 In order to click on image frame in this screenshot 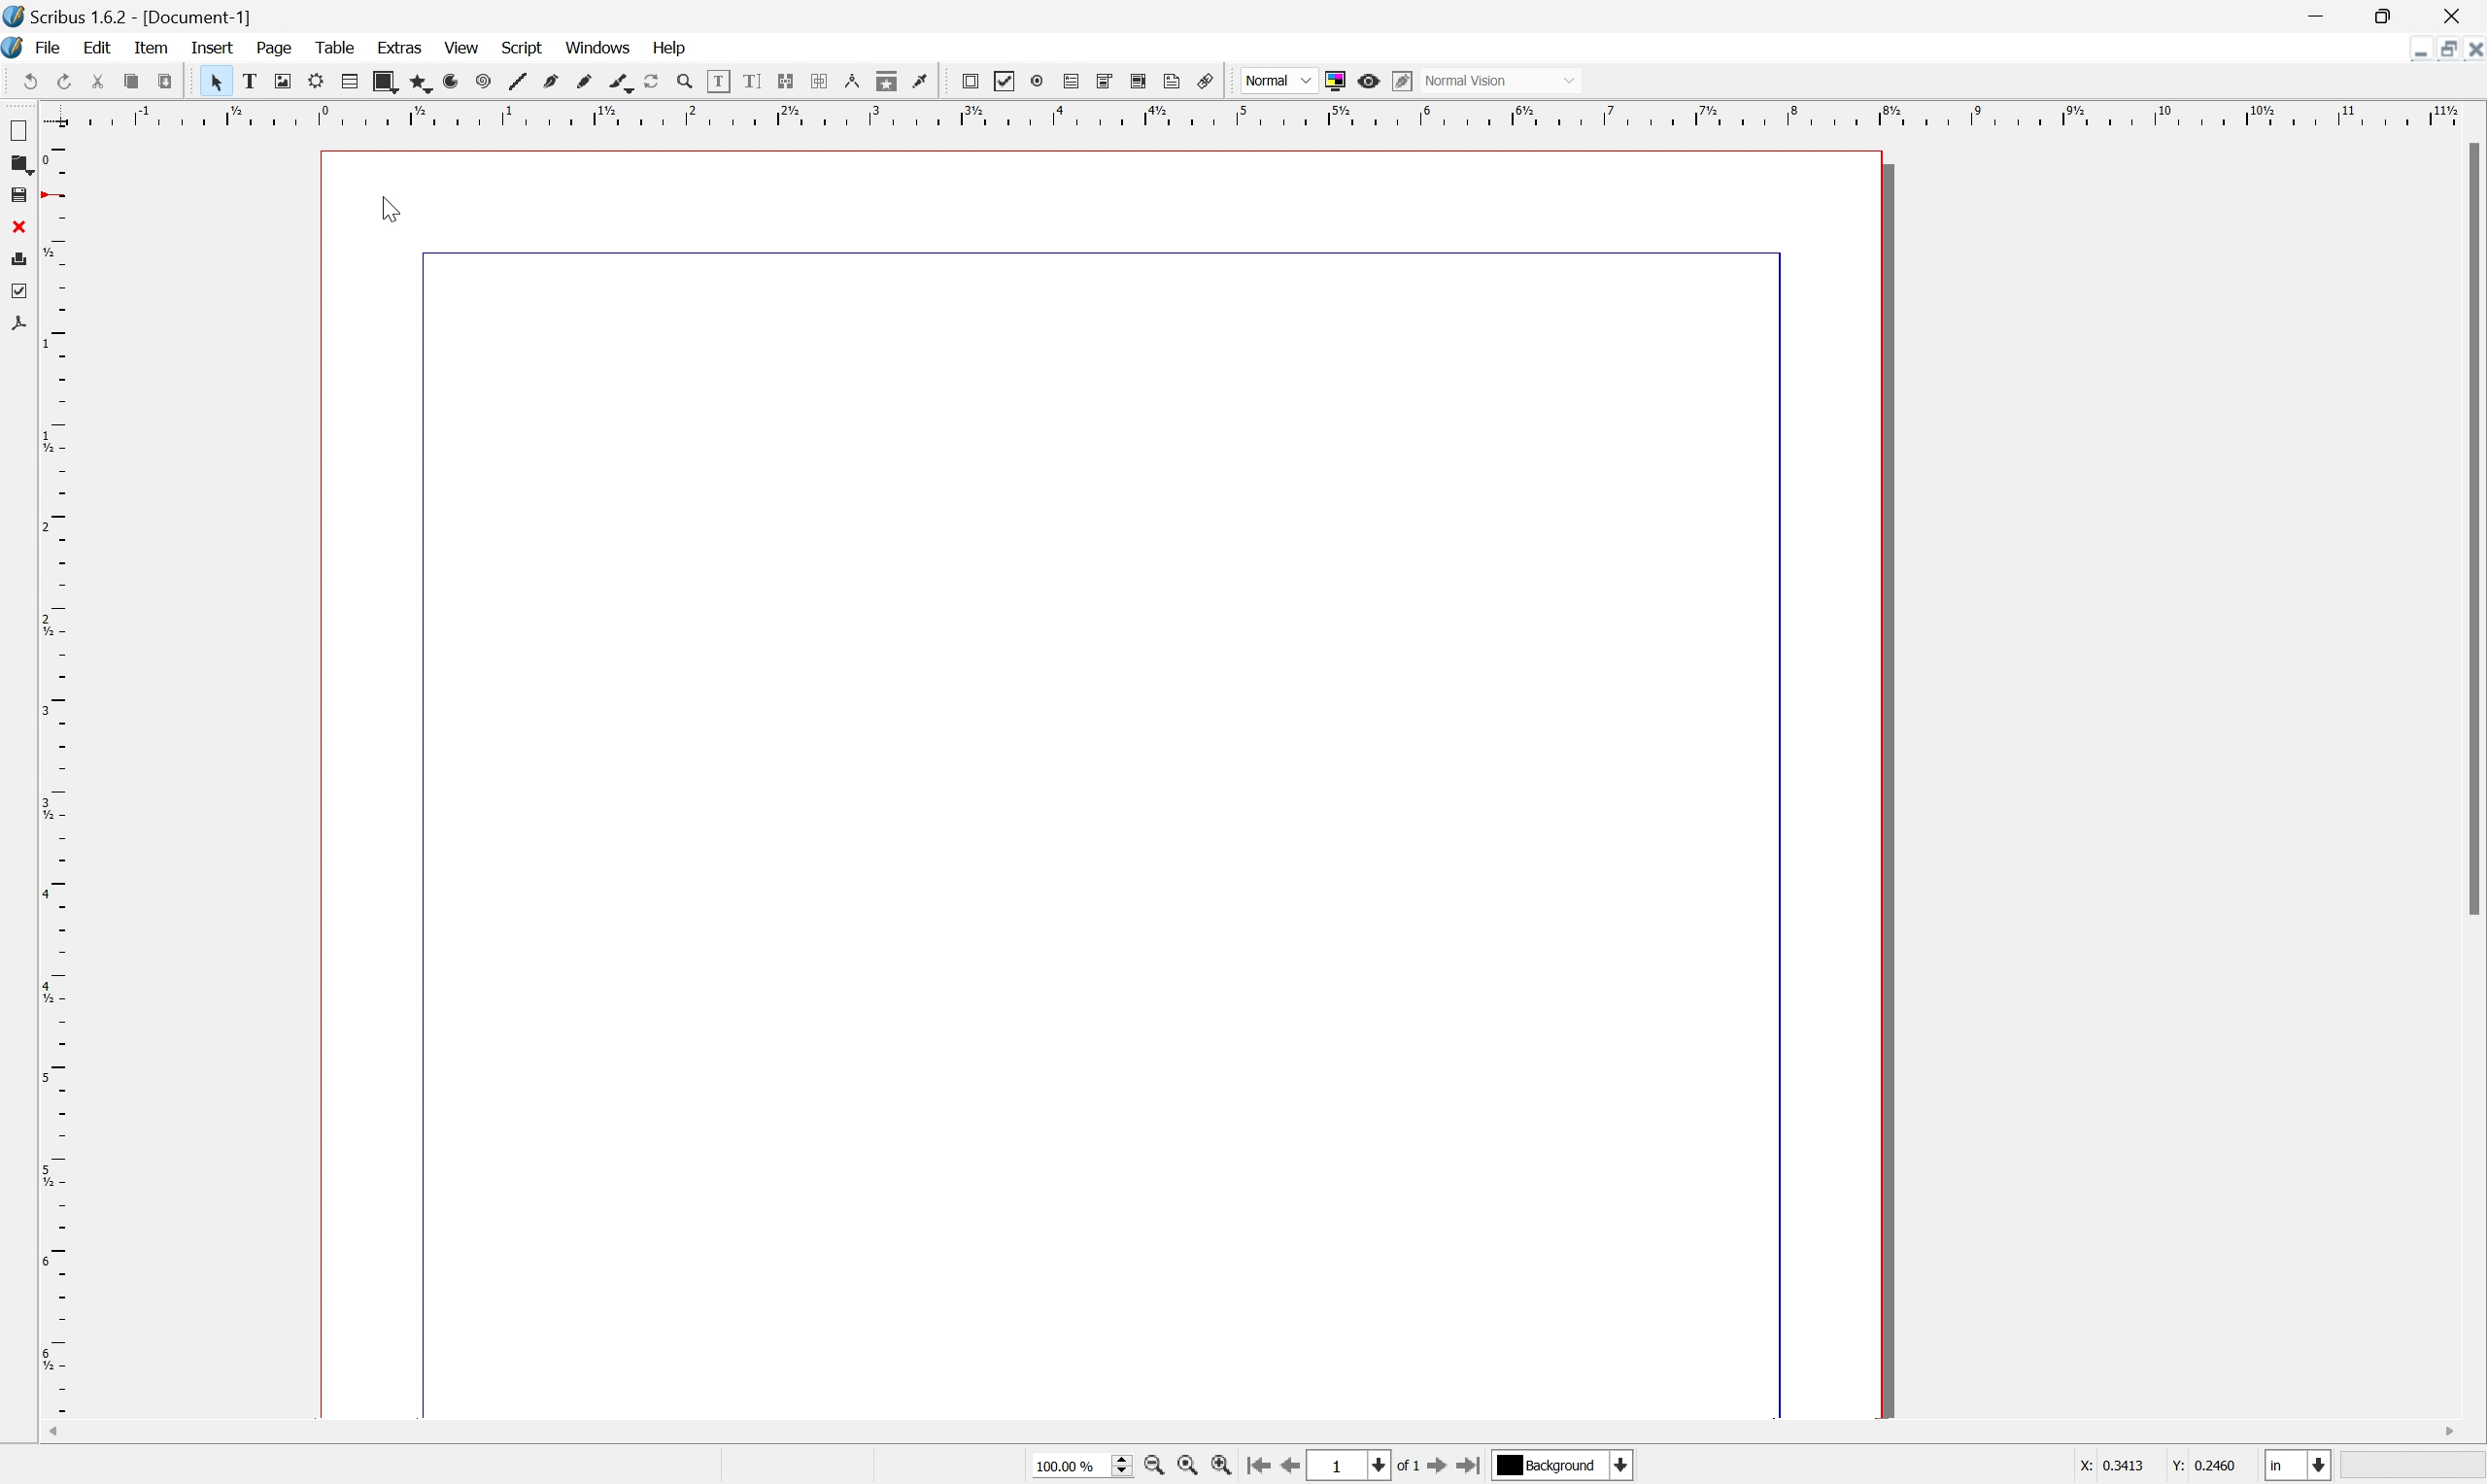, I will do `click(518, 80)`.